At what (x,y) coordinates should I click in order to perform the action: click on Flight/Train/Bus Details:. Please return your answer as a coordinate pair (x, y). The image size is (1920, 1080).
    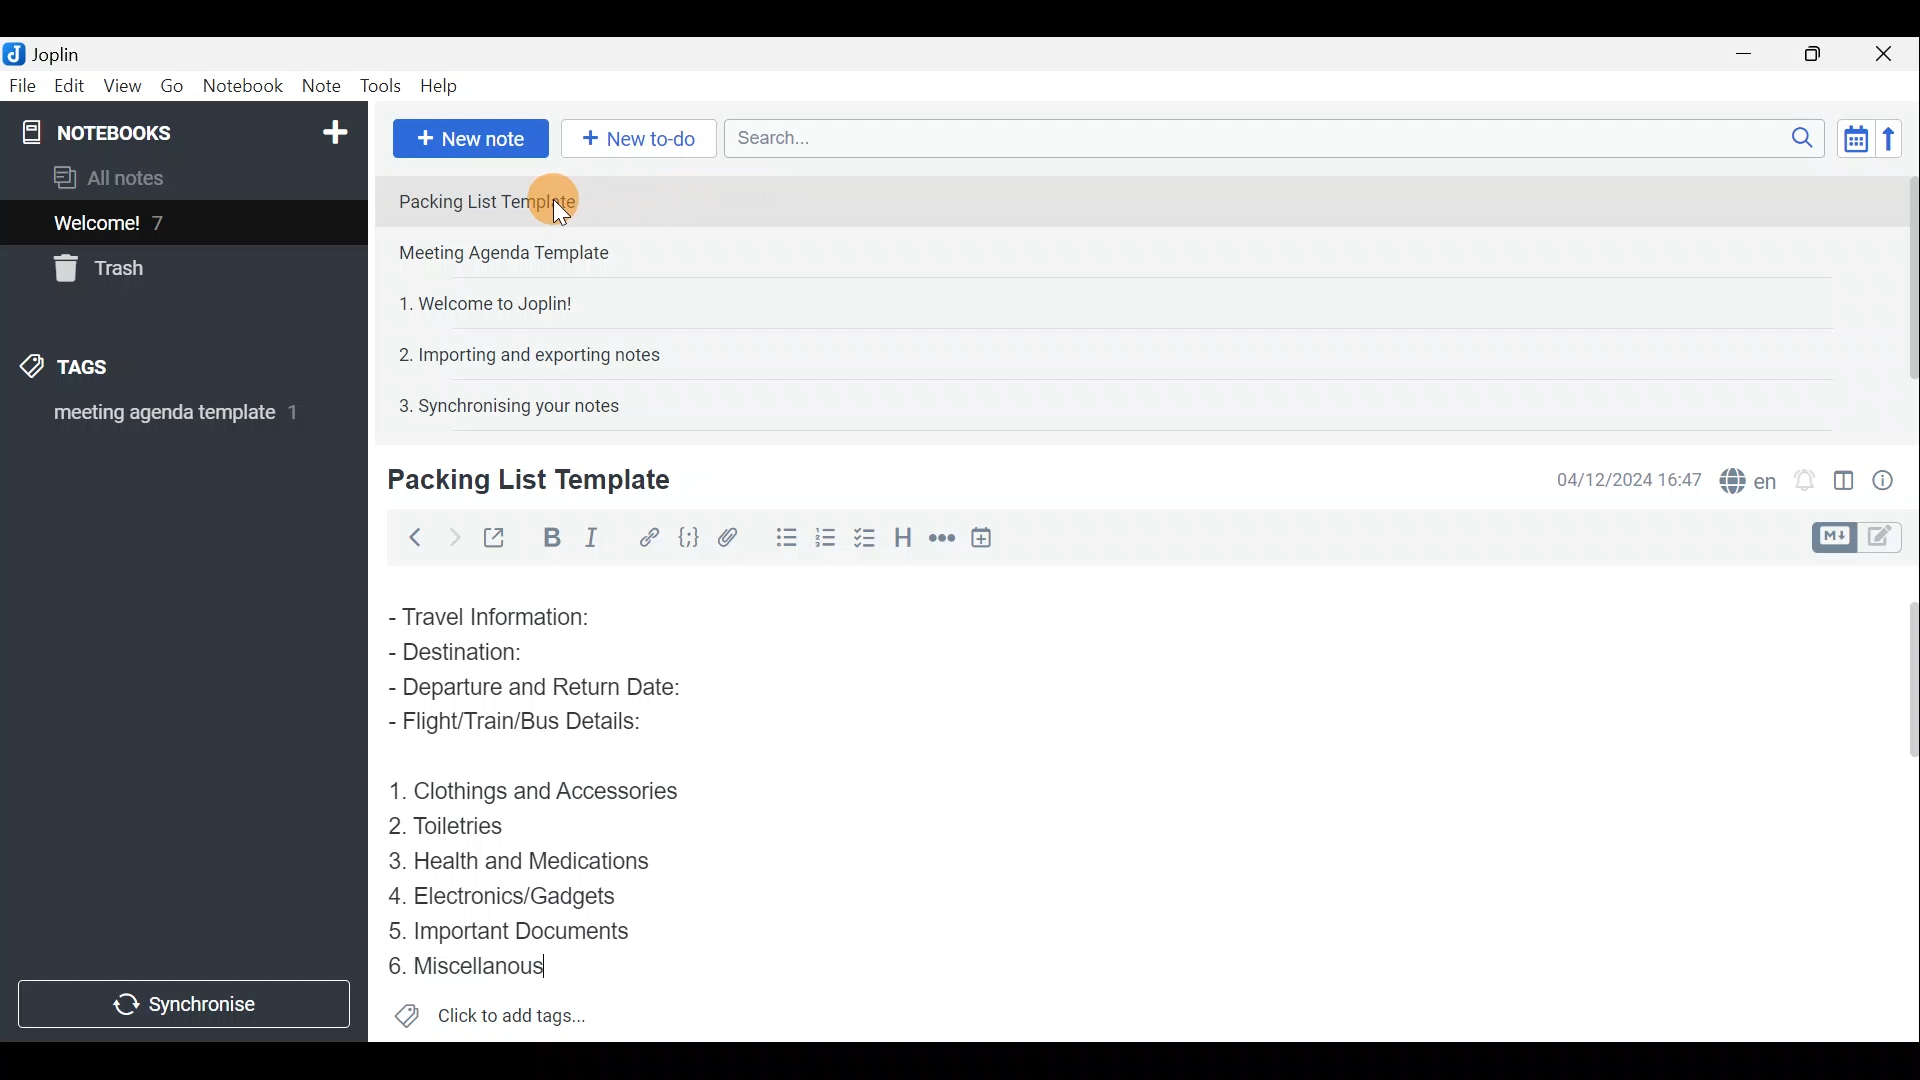
    Looking at the image, I should click on (536, 727).